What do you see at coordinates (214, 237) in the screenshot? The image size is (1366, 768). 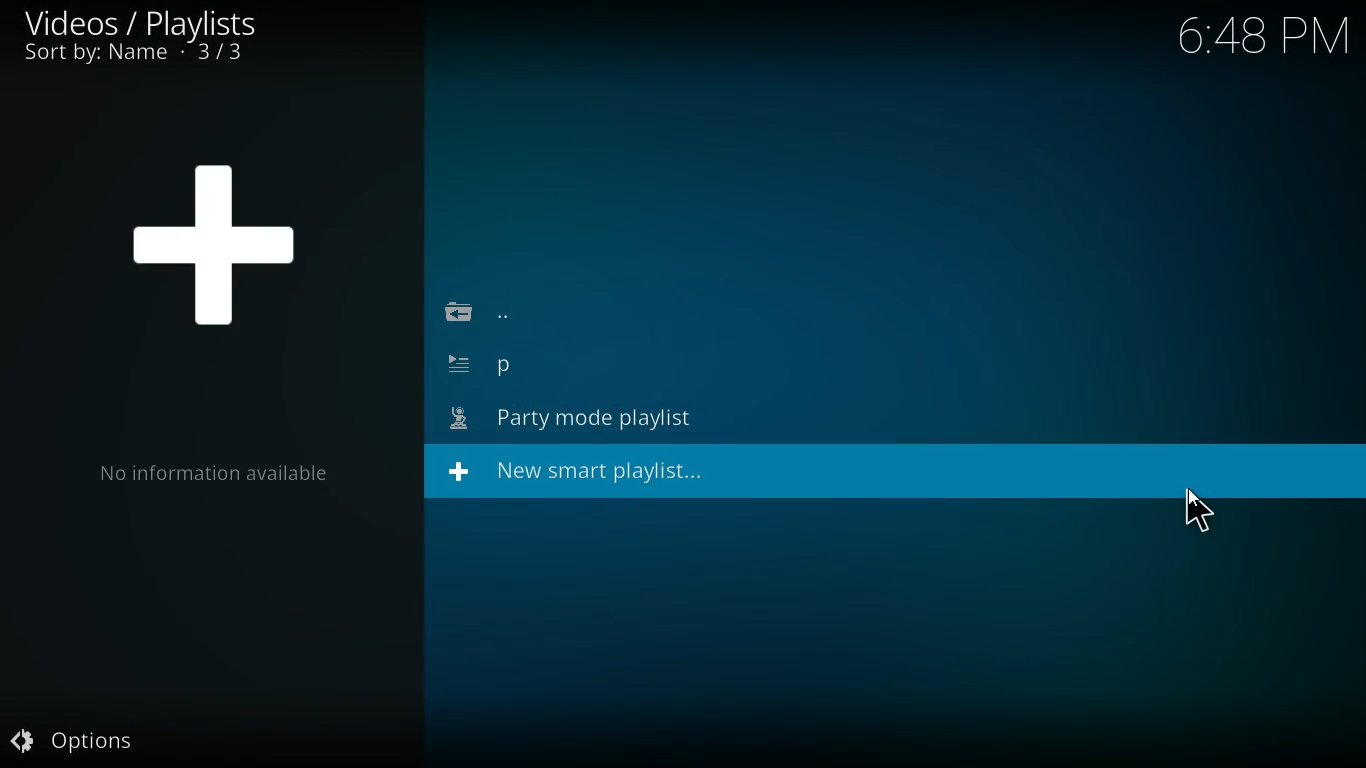 I see `new smart playlist symbol` at bounding box center [214, 237].